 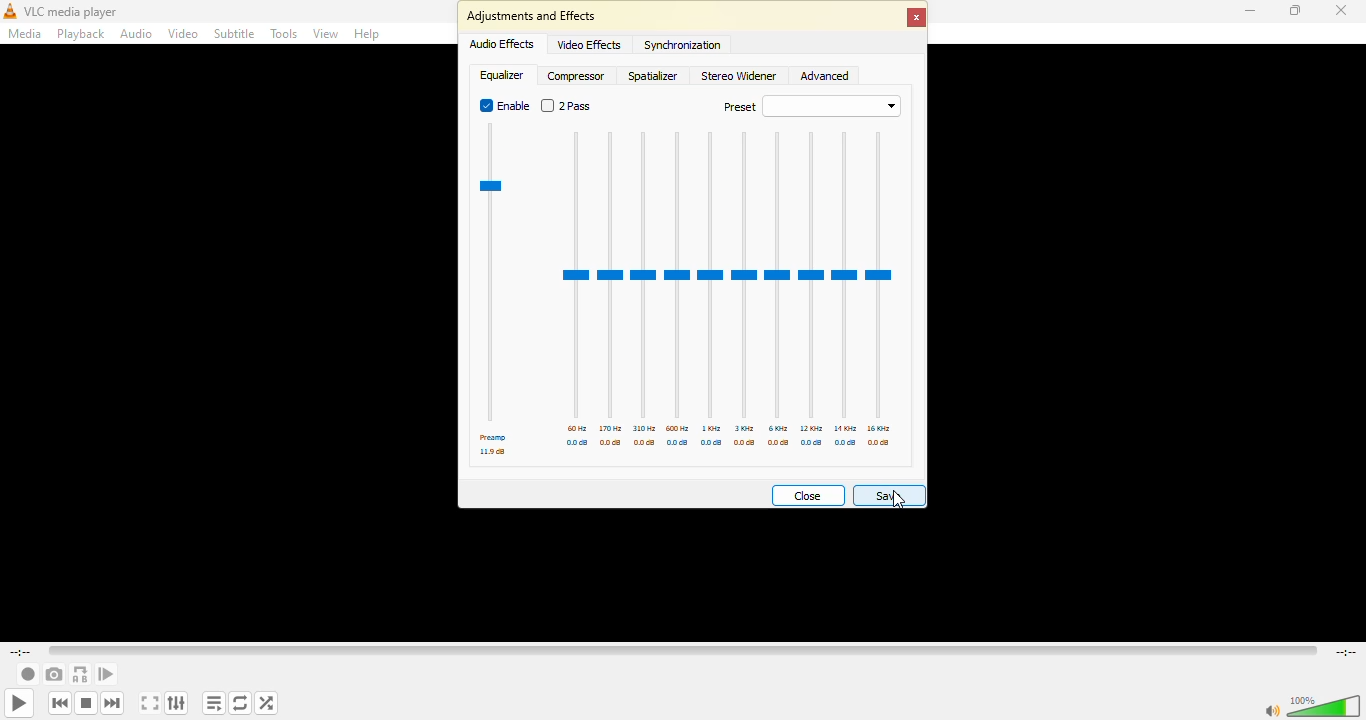 What do you see at coordinates (746, 443) in the screenshot?
I see `db` at bounding box center [746, 443].